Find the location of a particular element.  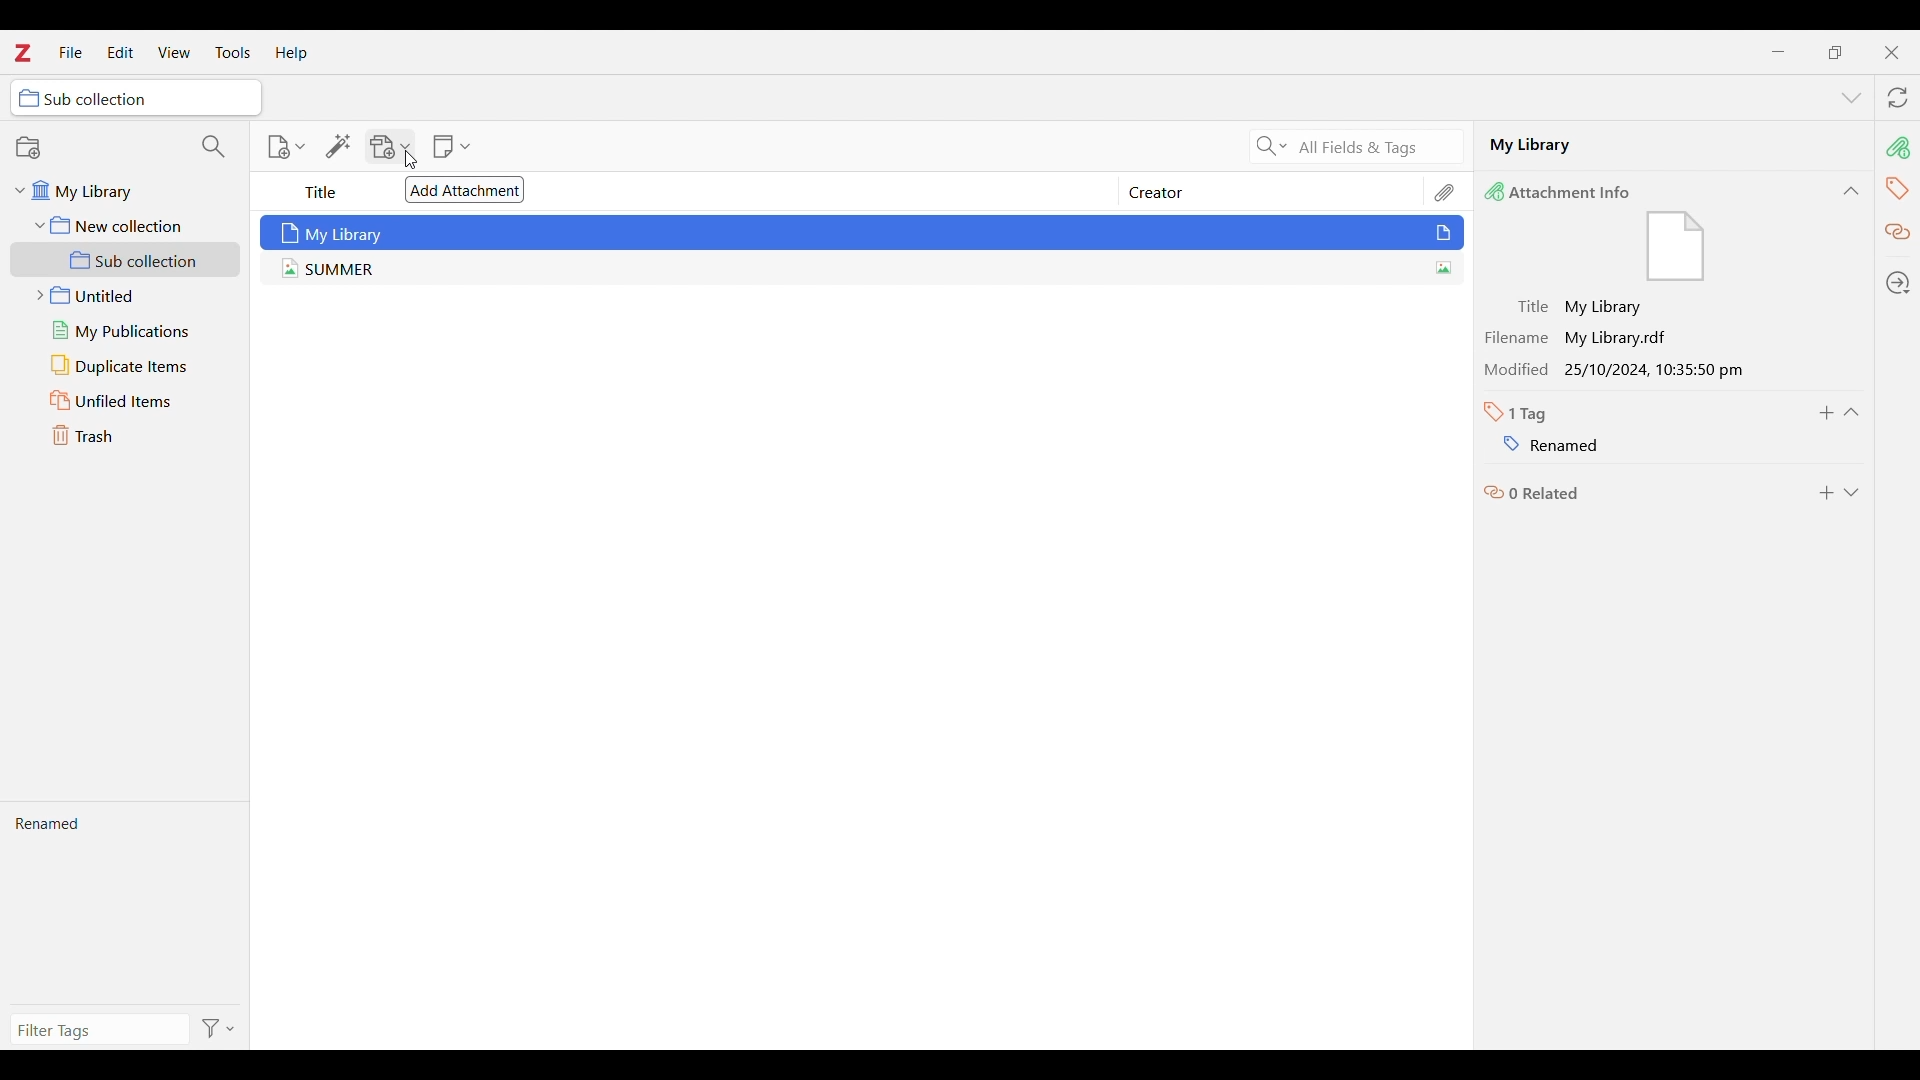

New note options is located at coordinates (451, 146).